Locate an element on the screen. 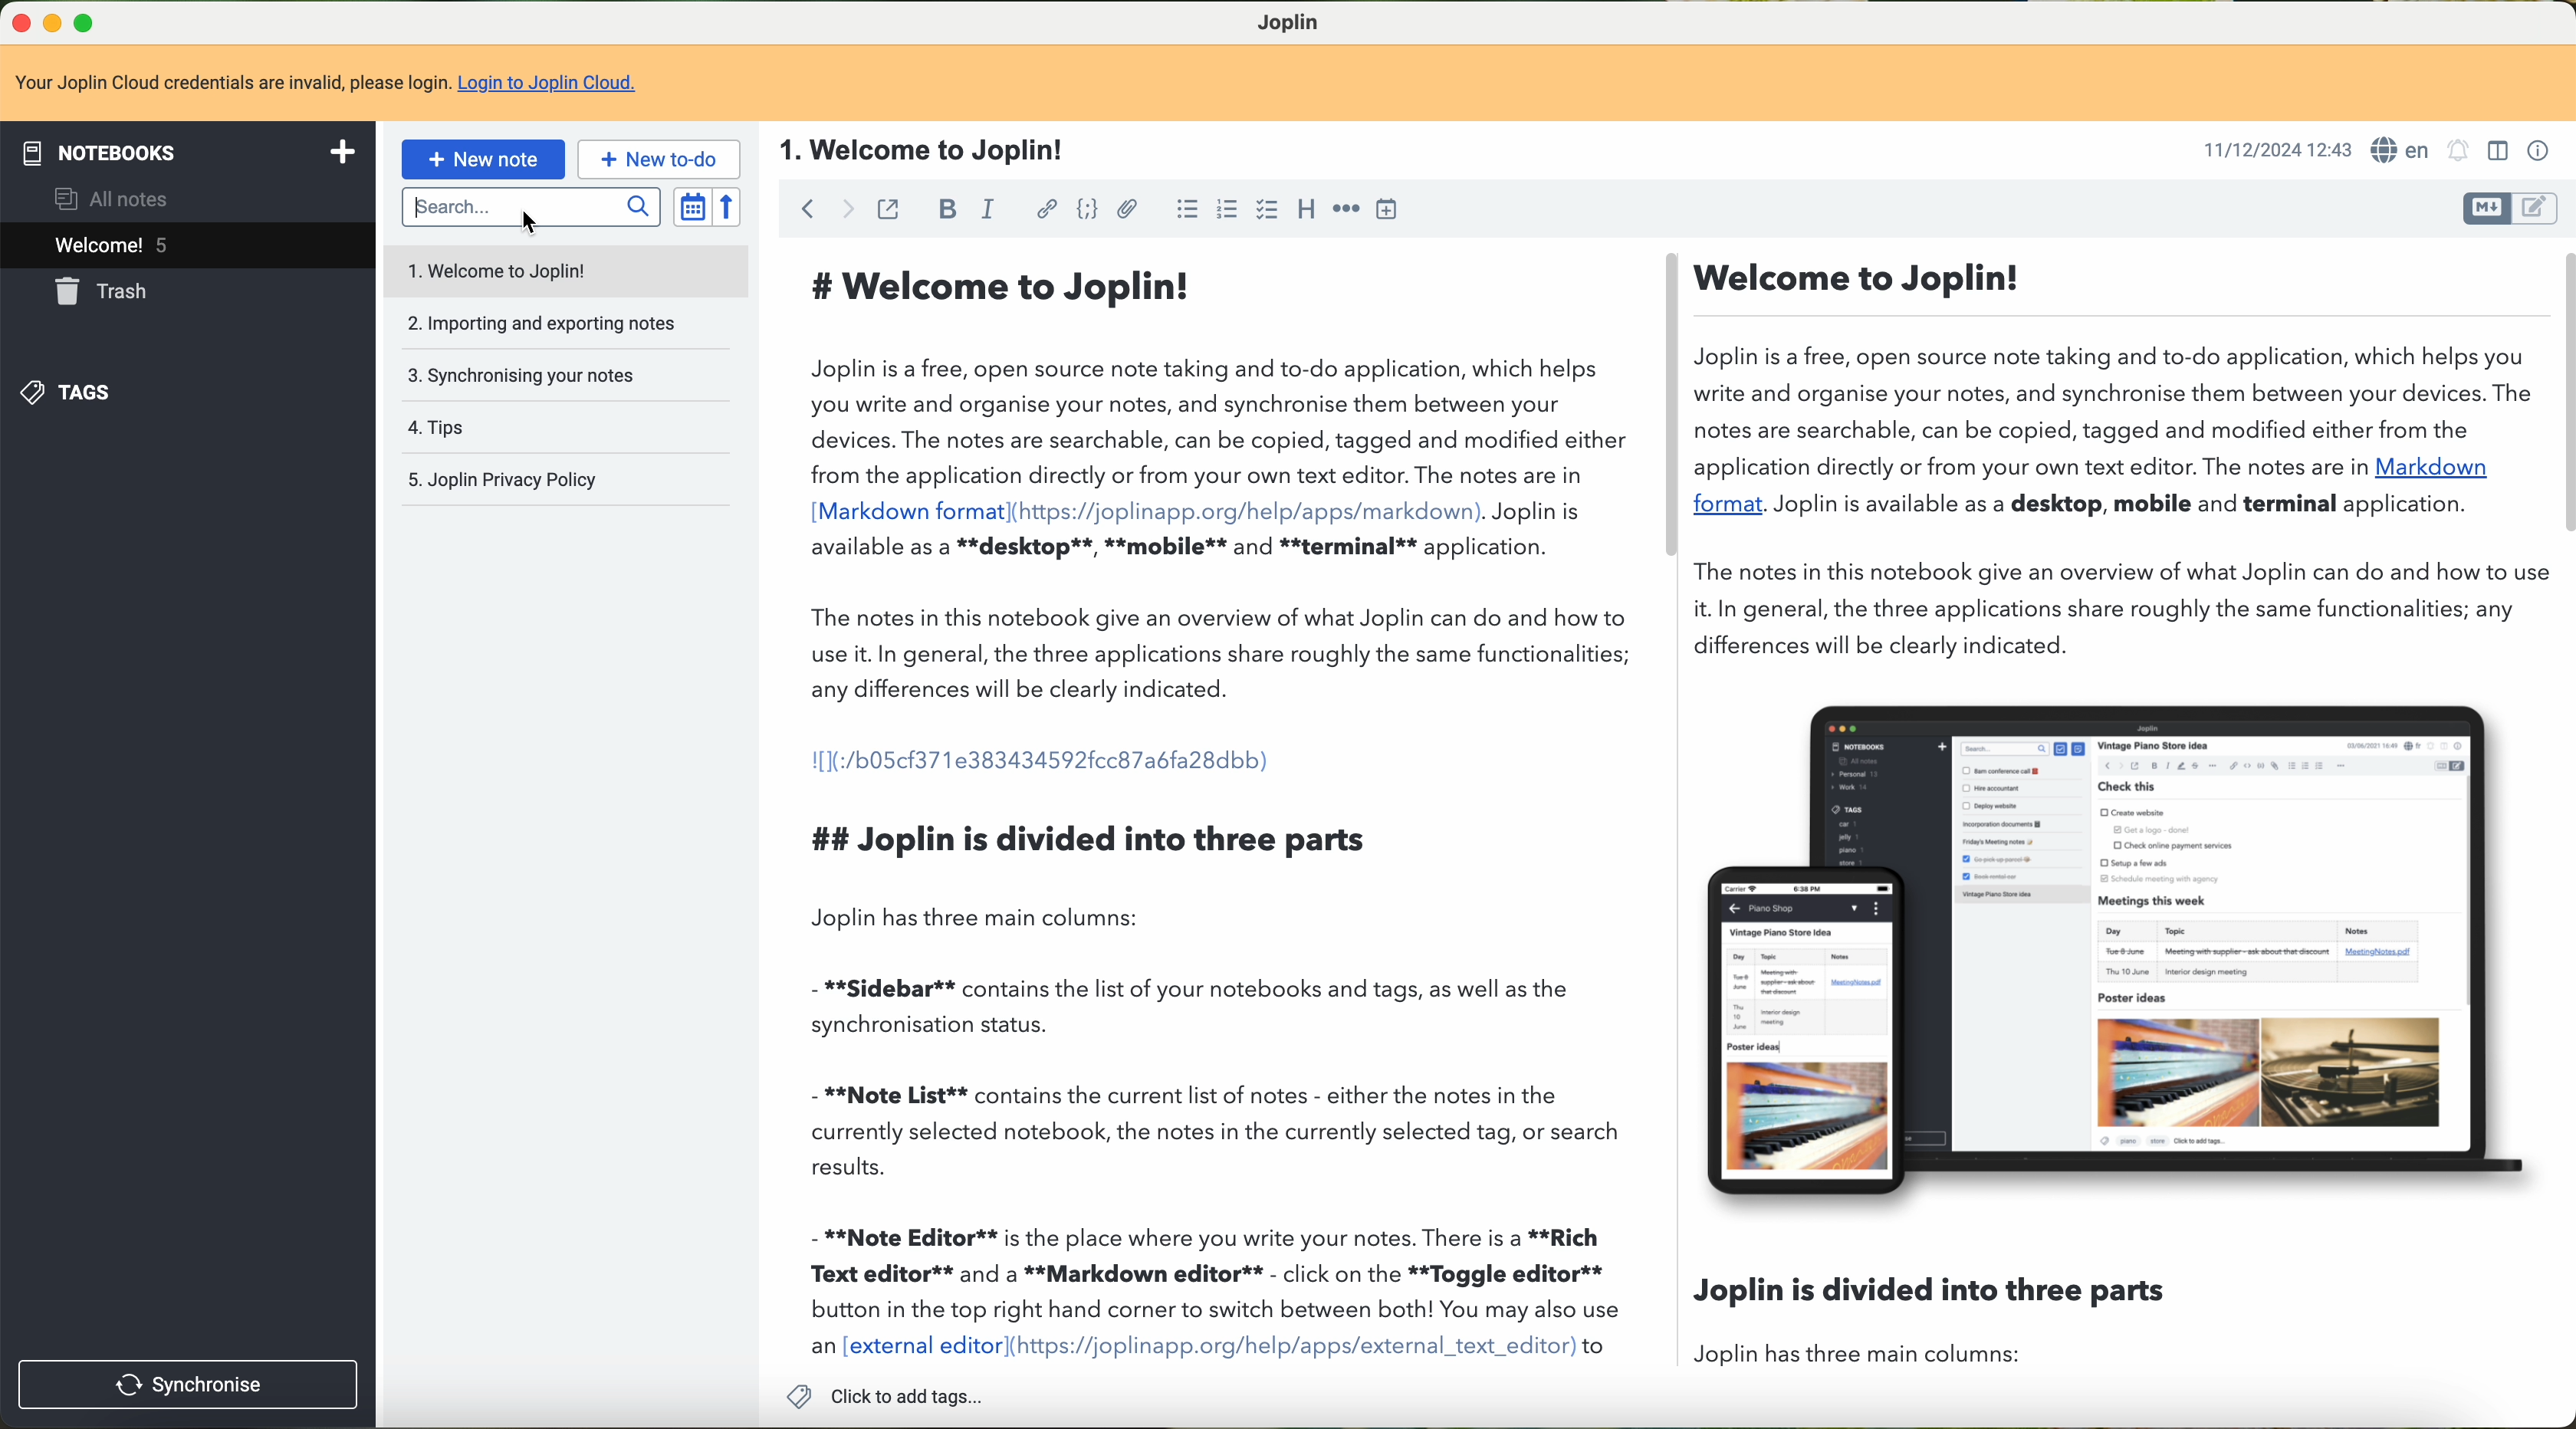 The height and width of the screenshot is (1429, 2576). attach file is located at coordinates (1128, 211).